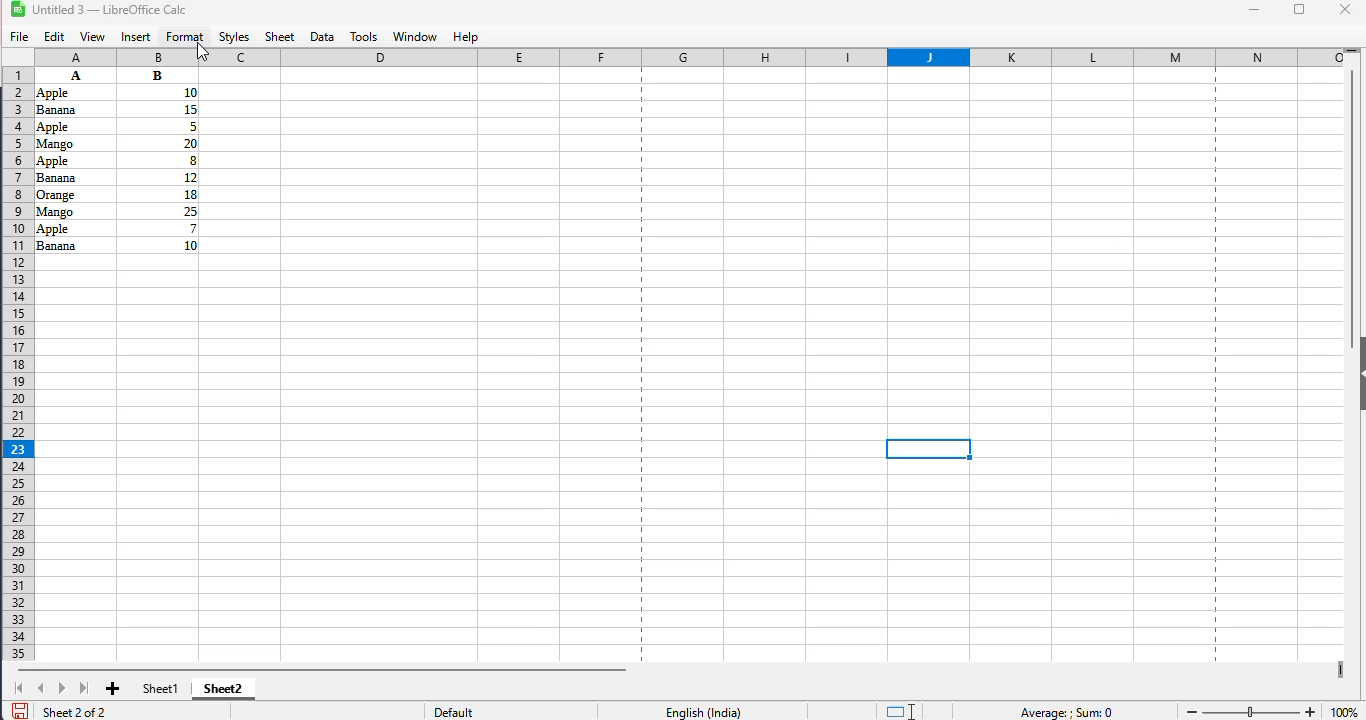  What do you see at coordinates (899, 710) in the screenshot?
I see `standard selection` at bounding box center [899, 710].